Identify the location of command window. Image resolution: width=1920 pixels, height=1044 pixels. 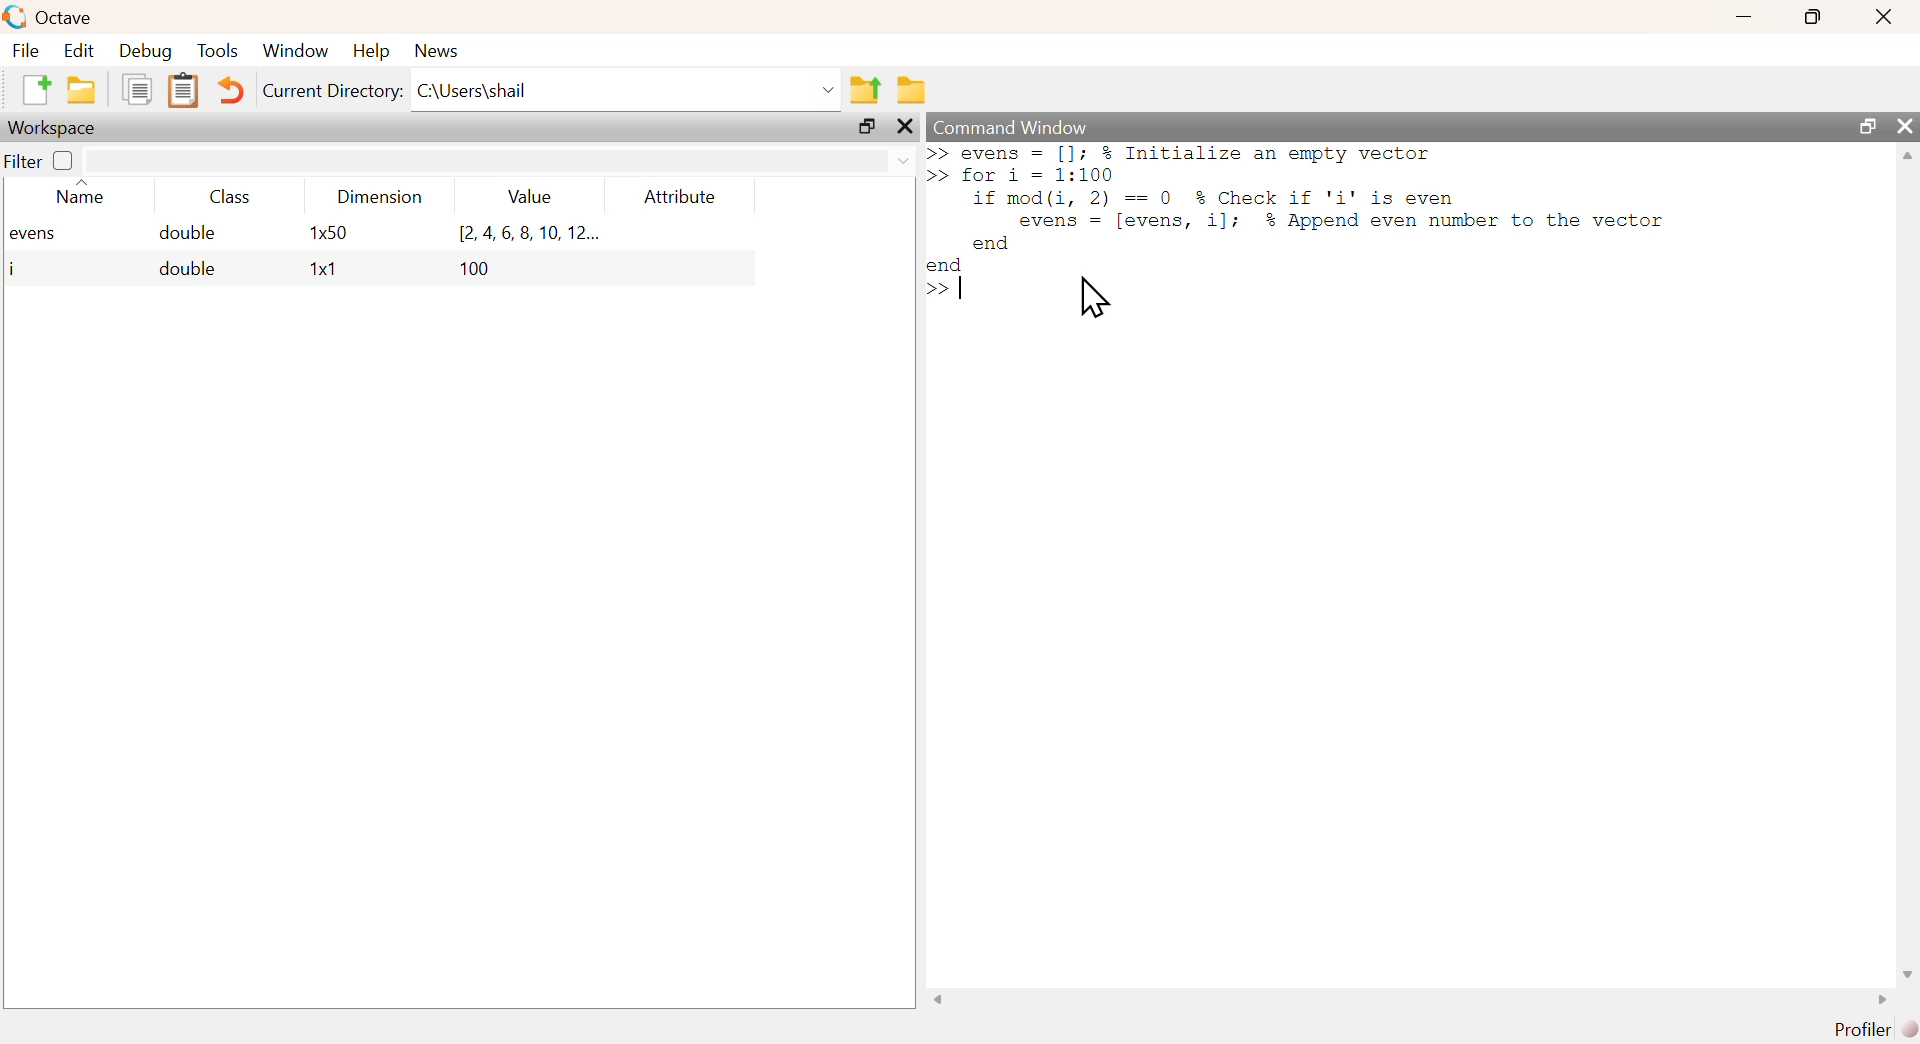
(1018, 126).